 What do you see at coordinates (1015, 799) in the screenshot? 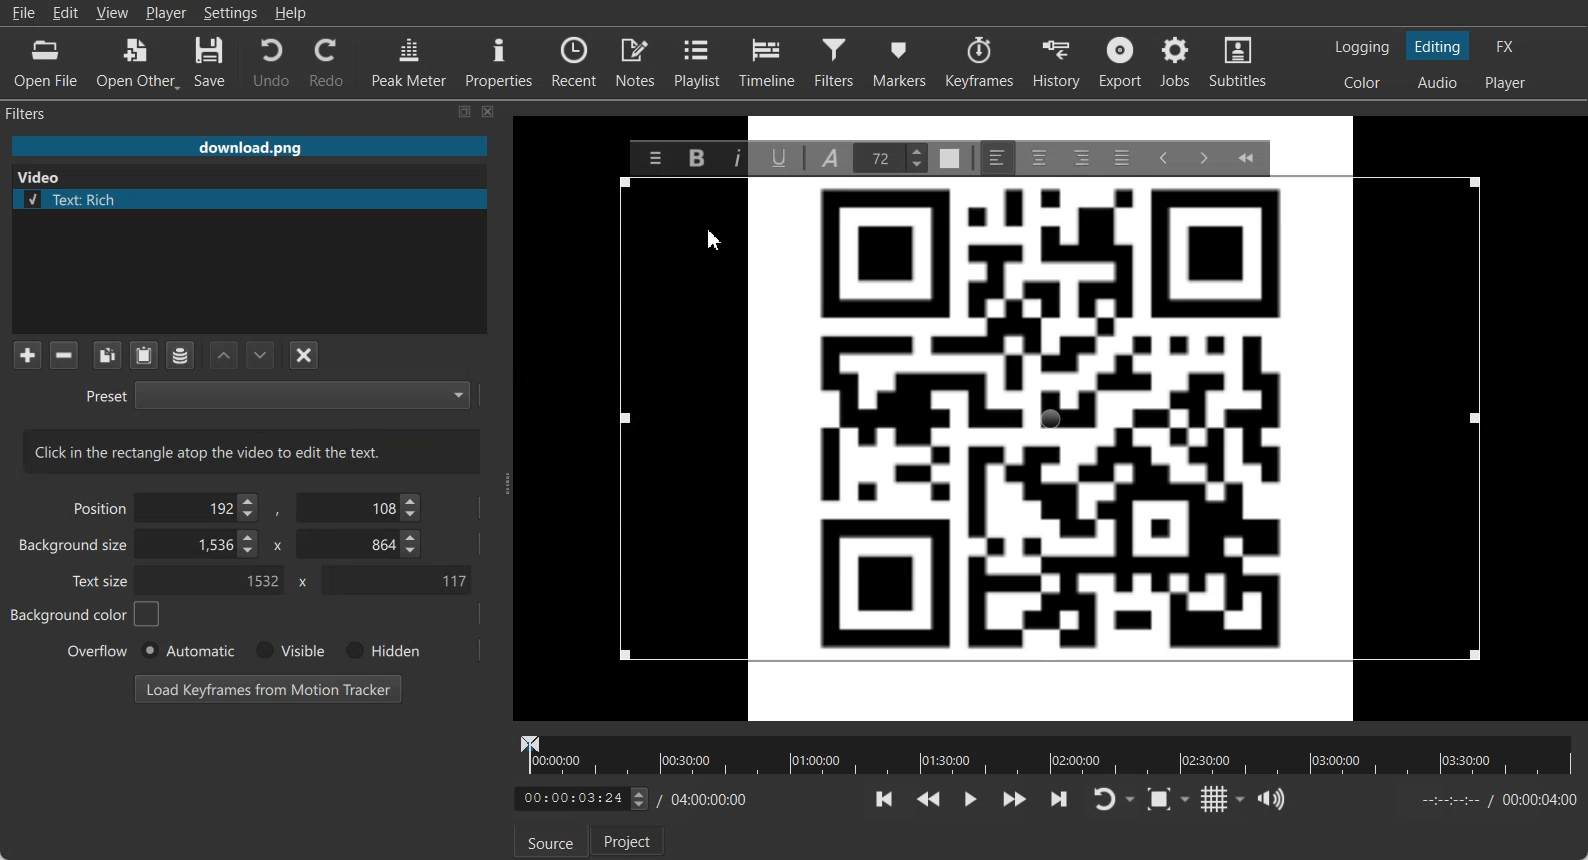
I see `Play Quickly Forward` at bounding box center [1015, 799].